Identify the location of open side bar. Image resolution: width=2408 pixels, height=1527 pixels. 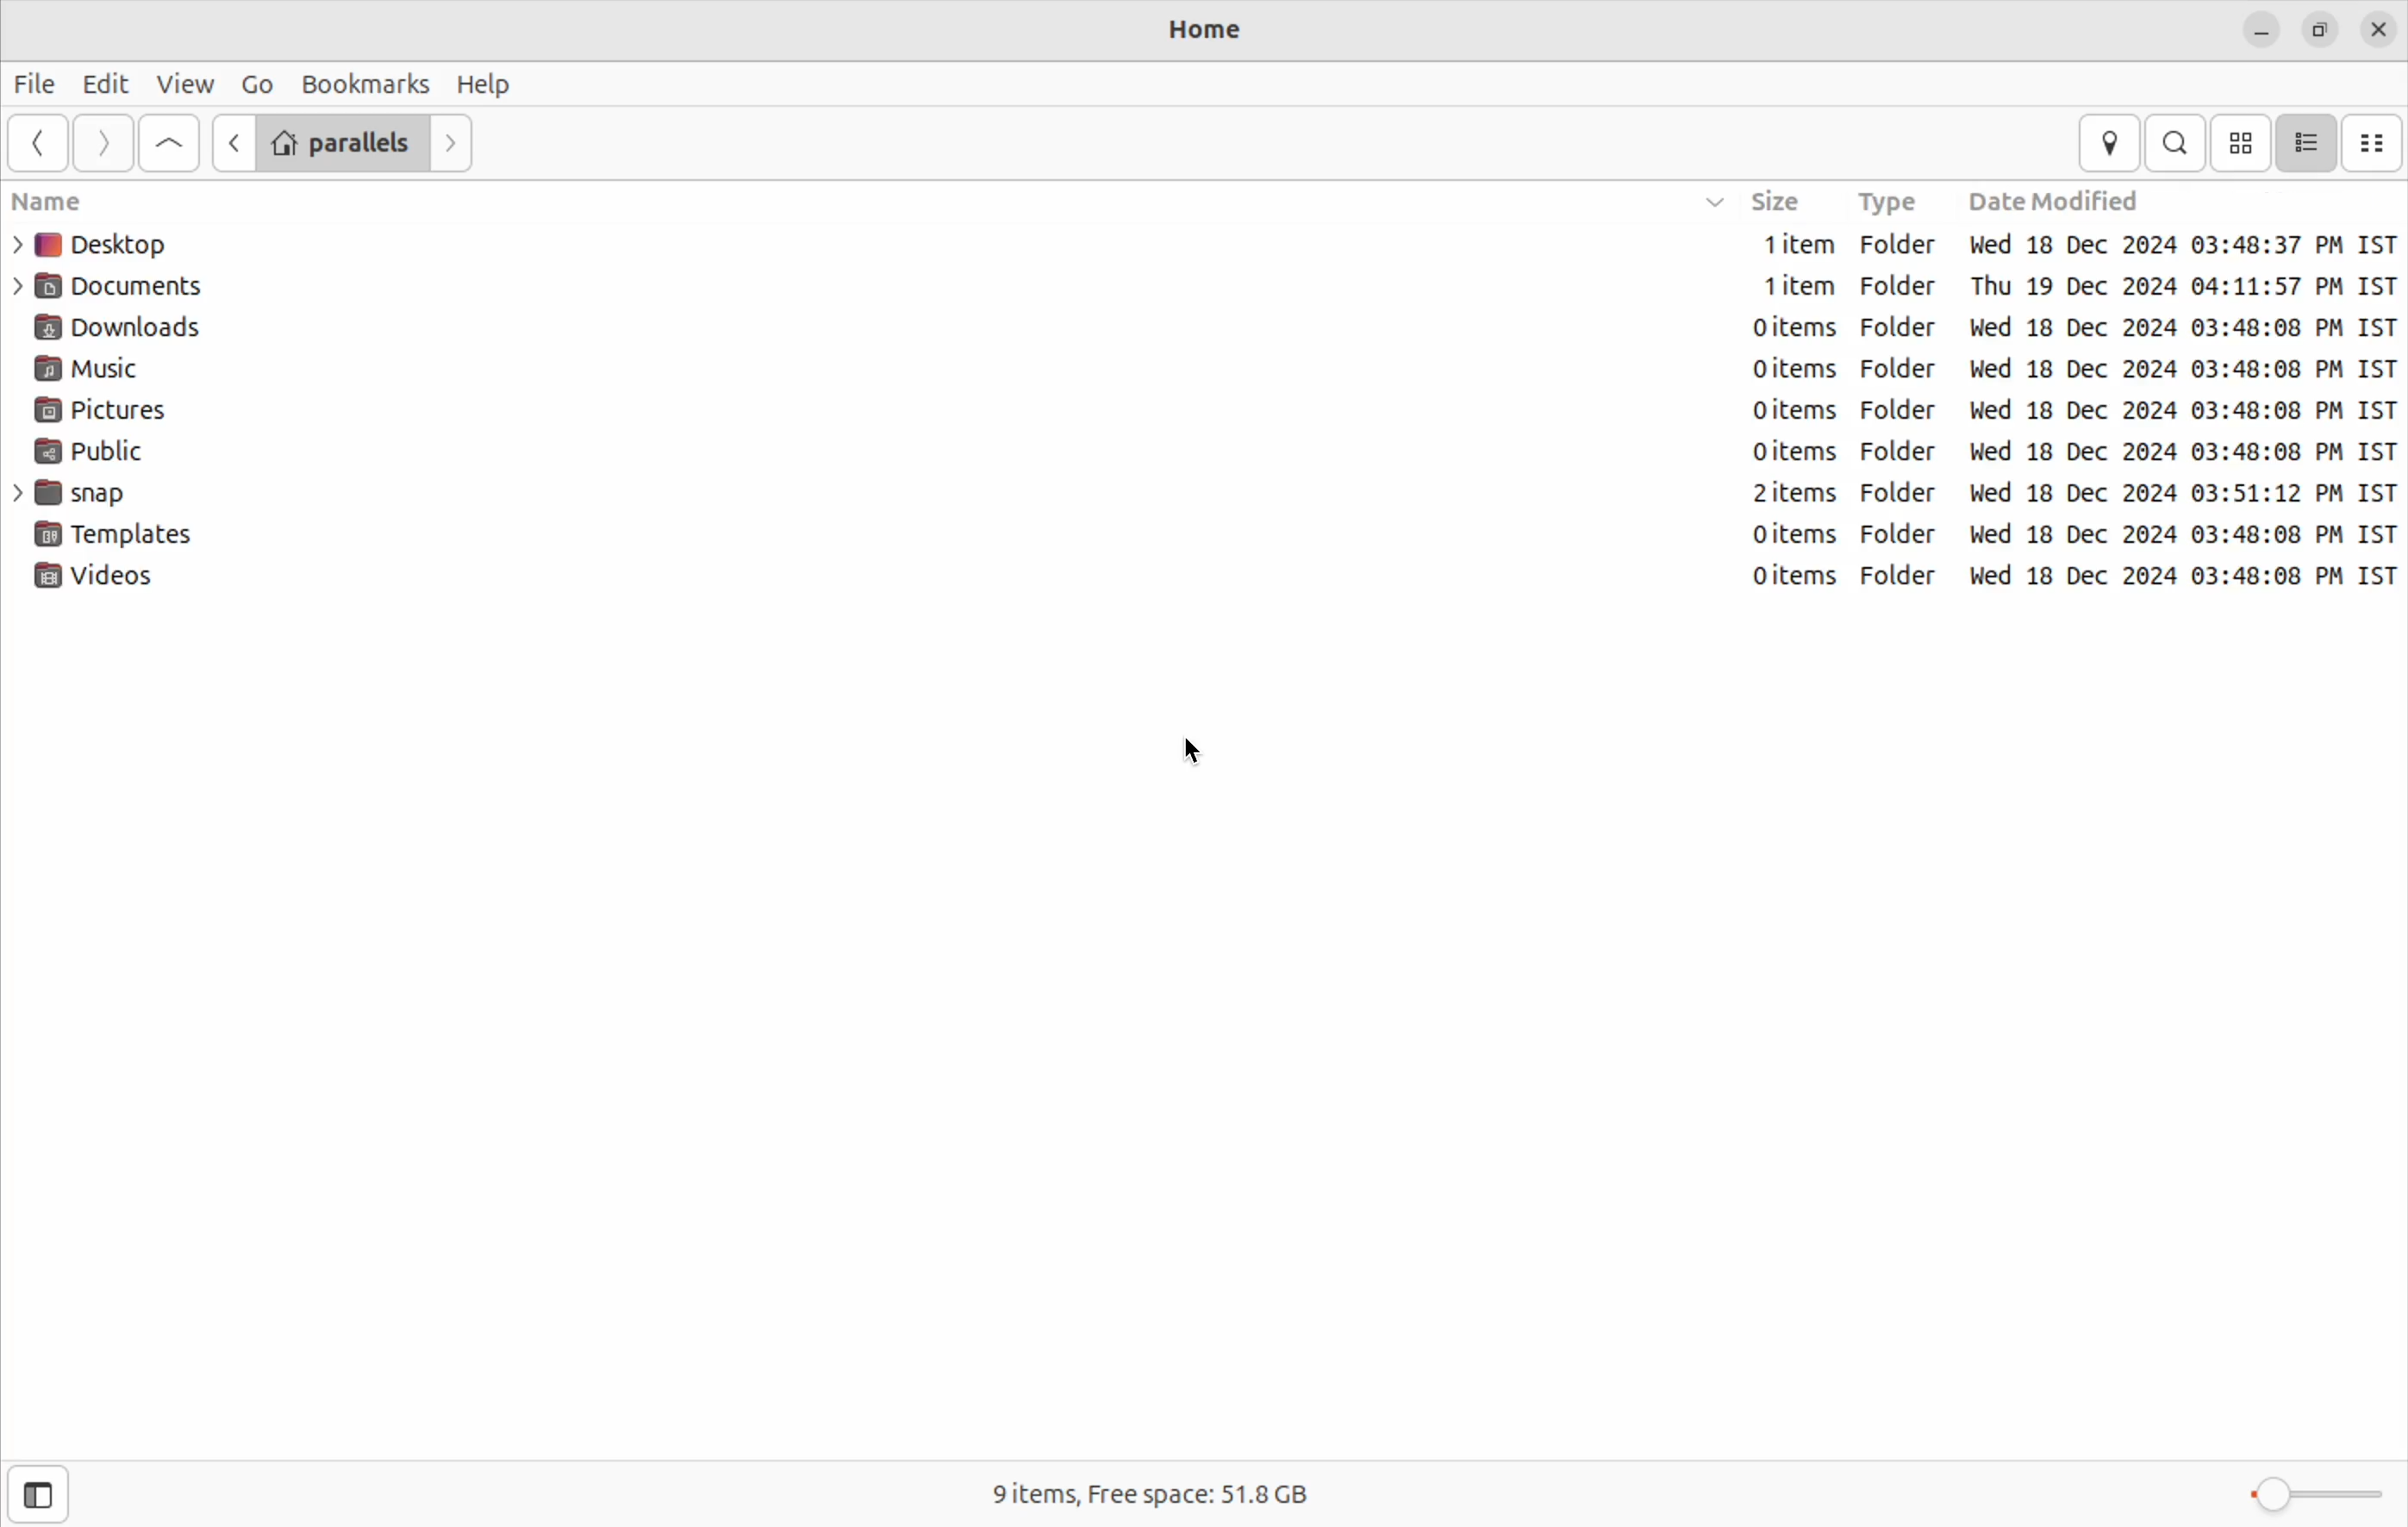
(38, 1498).